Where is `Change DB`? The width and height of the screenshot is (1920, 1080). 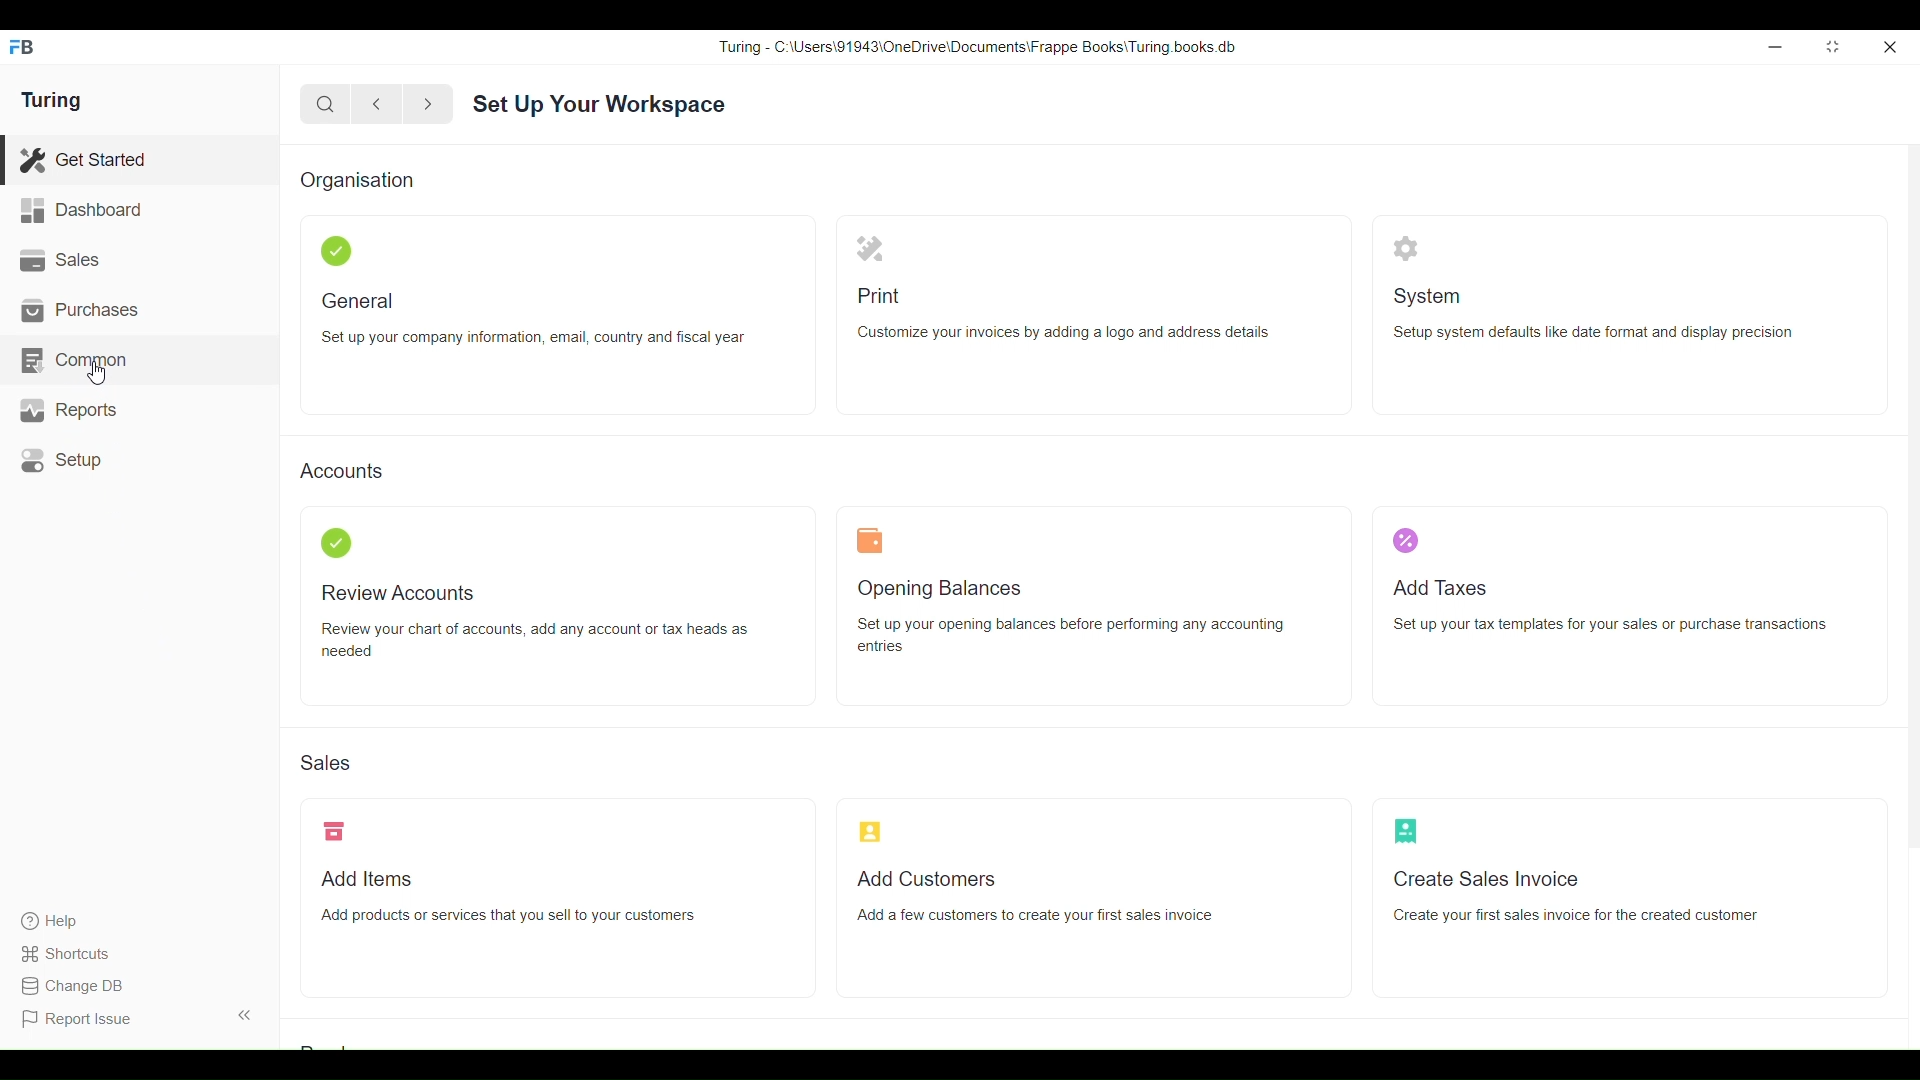
Change DB is located at coordinates (77, 986).